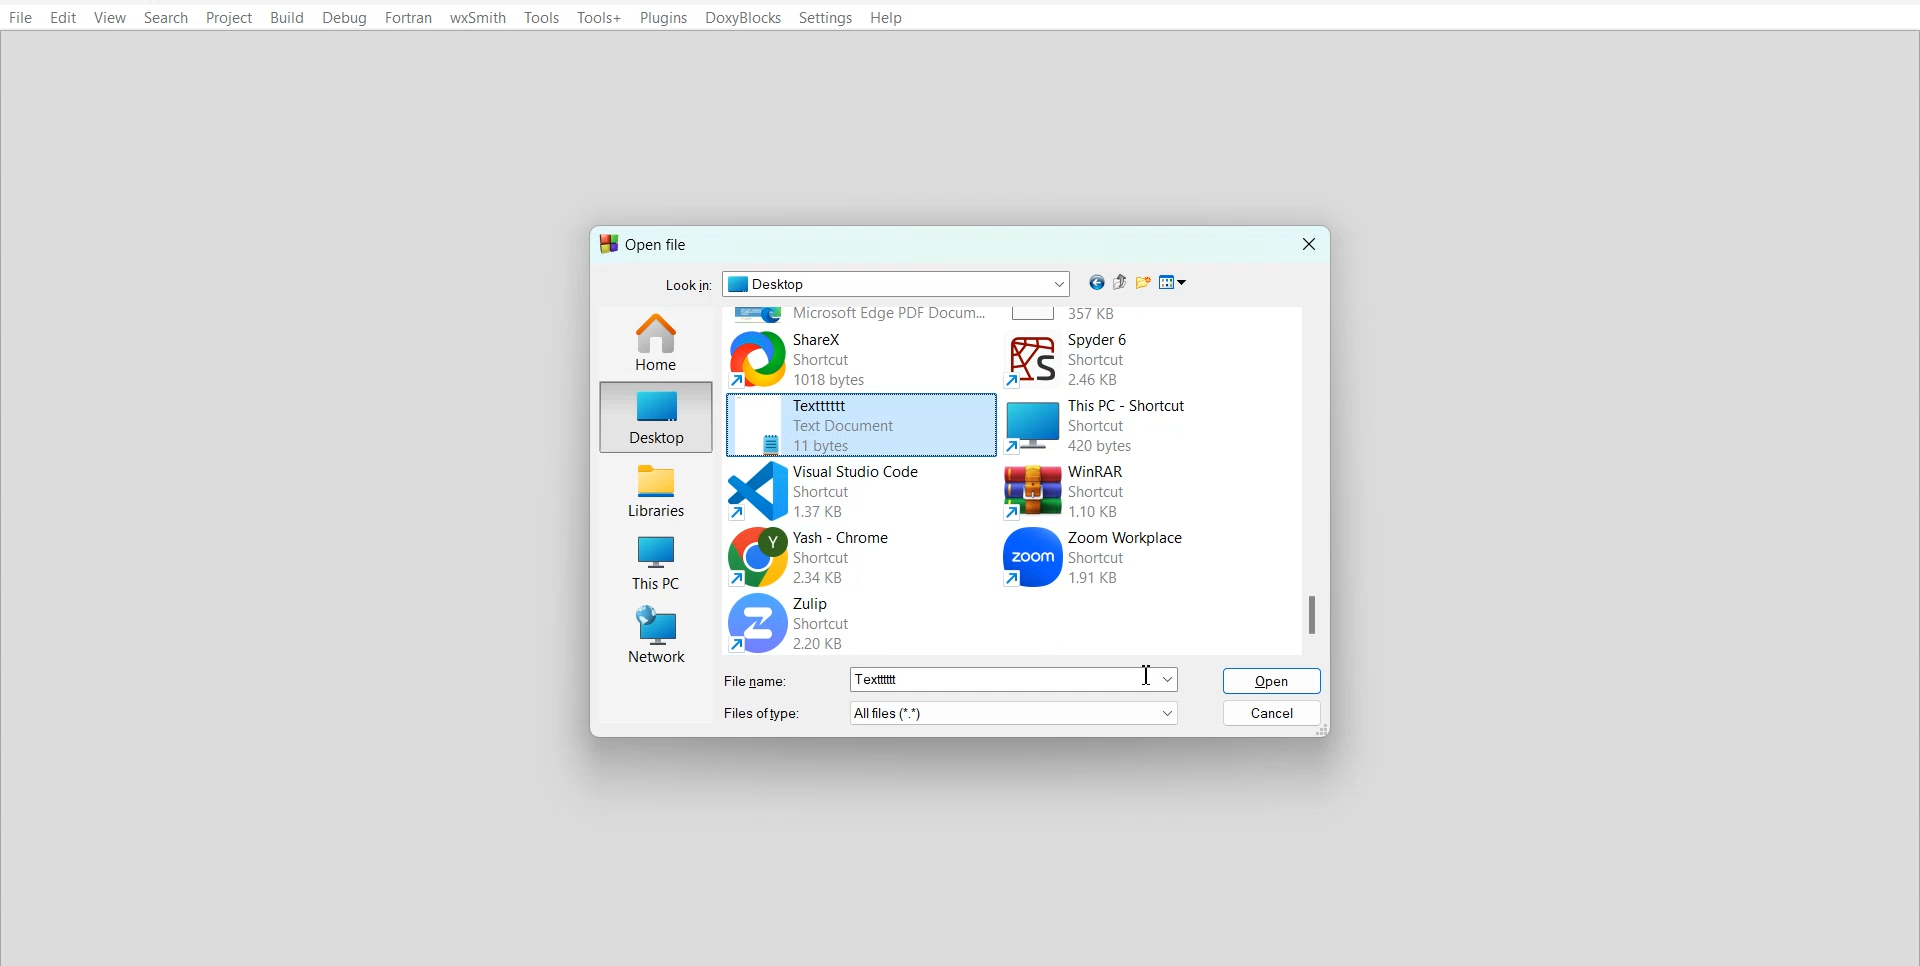  What do you see at coordinates (1148, 674) in the screenshot?
I see `Text cursor` at bounding box center [1148, 674].